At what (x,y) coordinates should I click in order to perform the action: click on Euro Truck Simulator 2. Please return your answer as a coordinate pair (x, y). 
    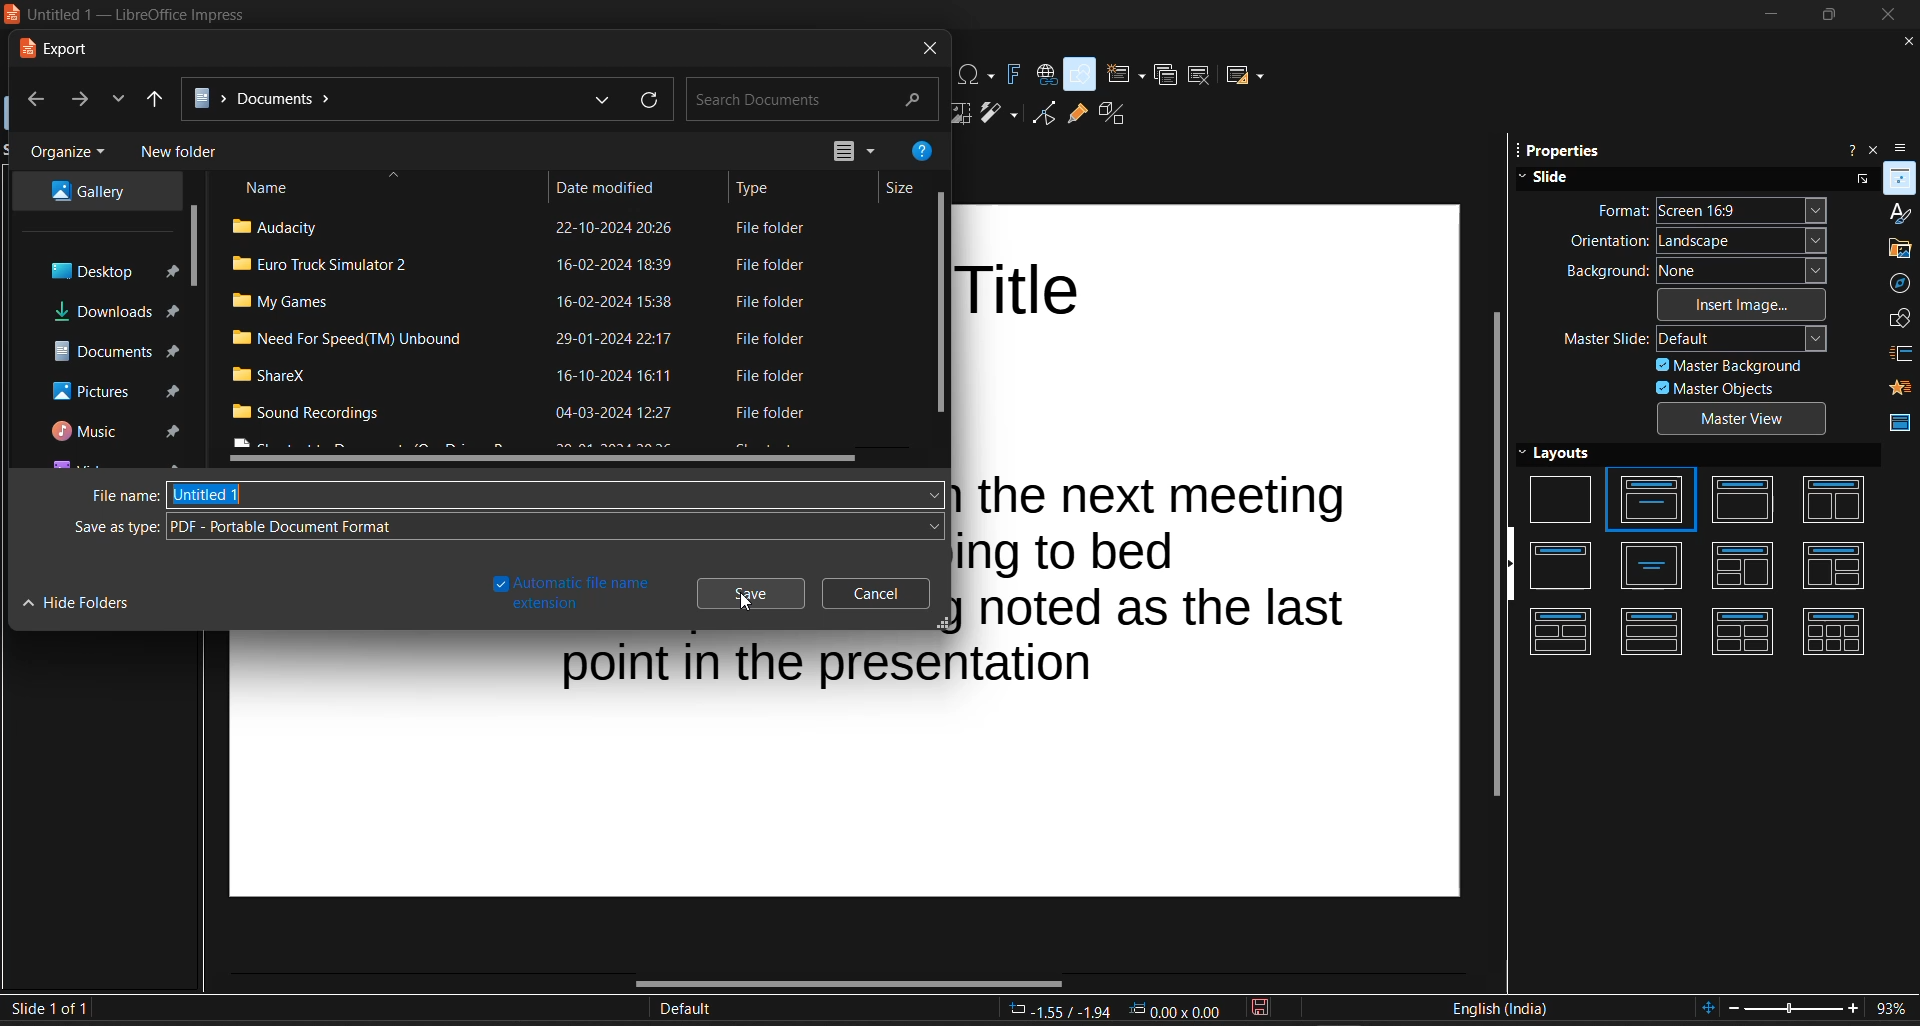
    Looking at the image, I should click on (316, 266).